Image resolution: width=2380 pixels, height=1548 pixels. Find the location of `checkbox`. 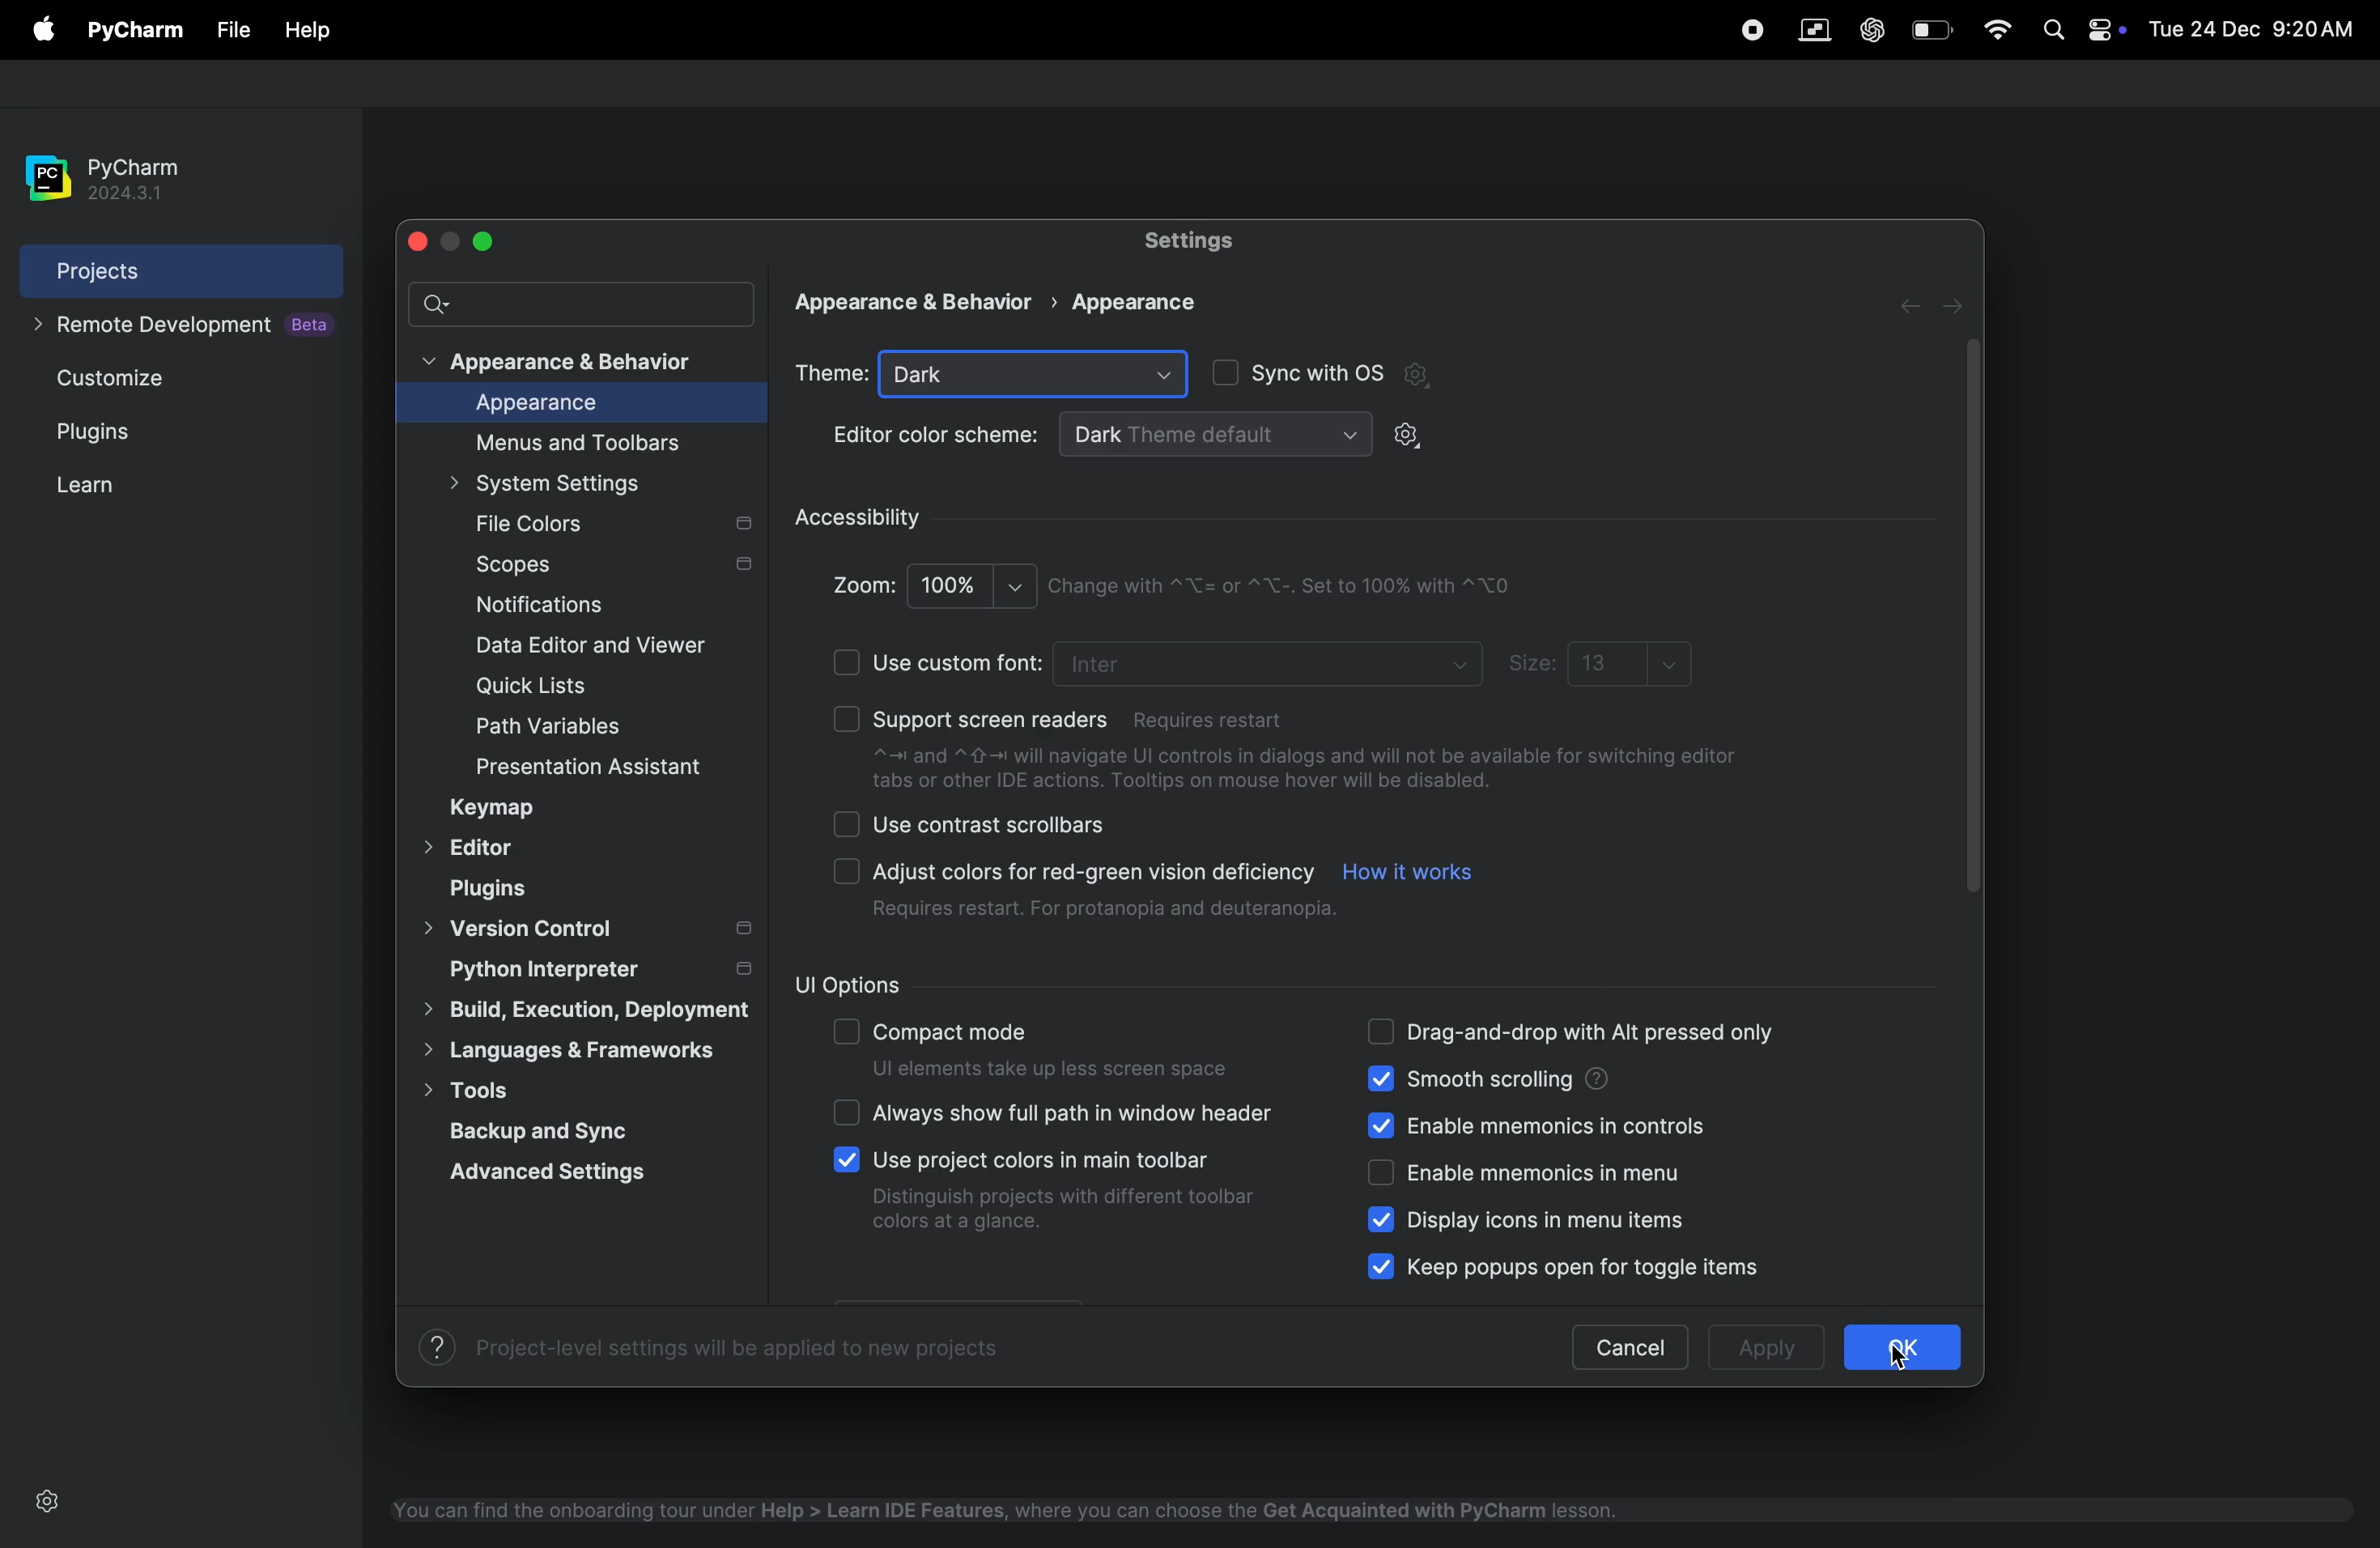

checkbox is located at coordinates (850, 661).